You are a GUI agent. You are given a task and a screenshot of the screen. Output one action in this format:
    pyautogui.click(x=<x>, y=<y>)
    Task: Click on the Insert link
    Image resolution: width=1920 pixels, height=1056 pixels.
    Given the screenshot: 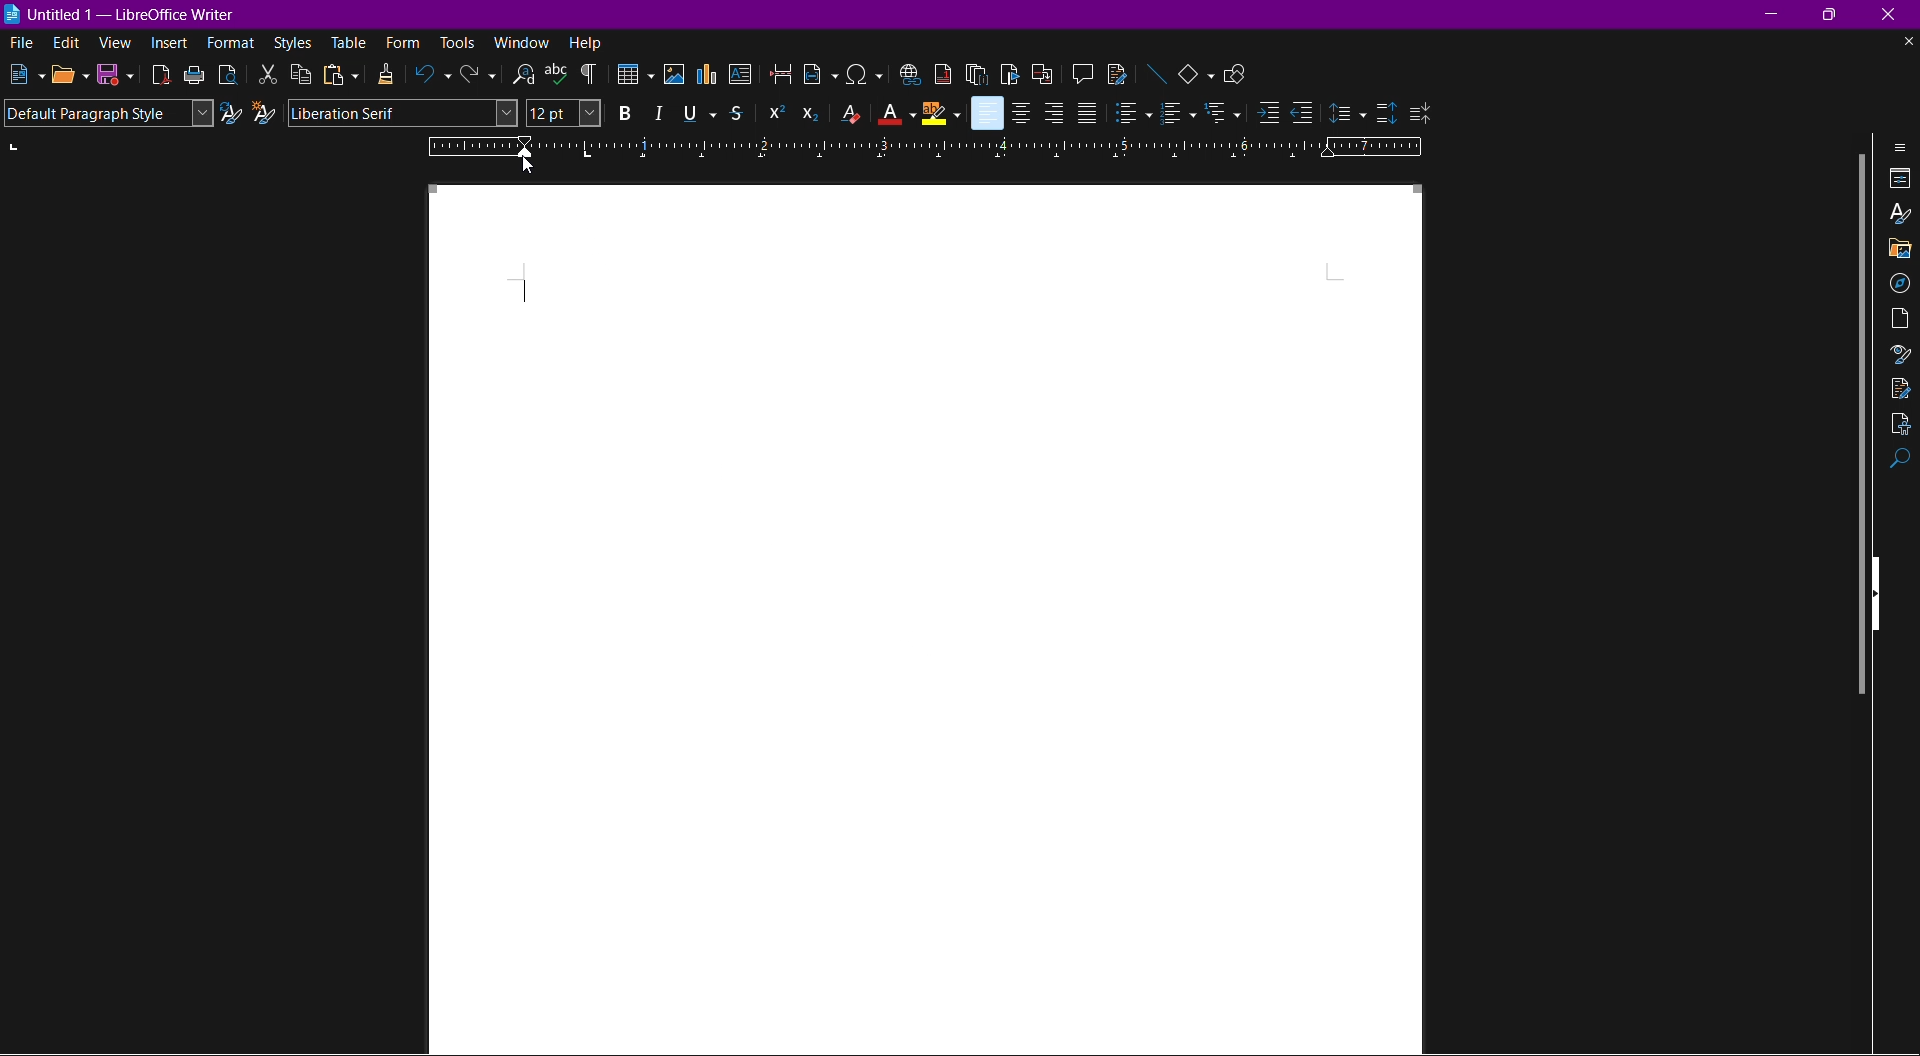 What is the action you would take?
    pyautogui.click(x=908, y=72)
    